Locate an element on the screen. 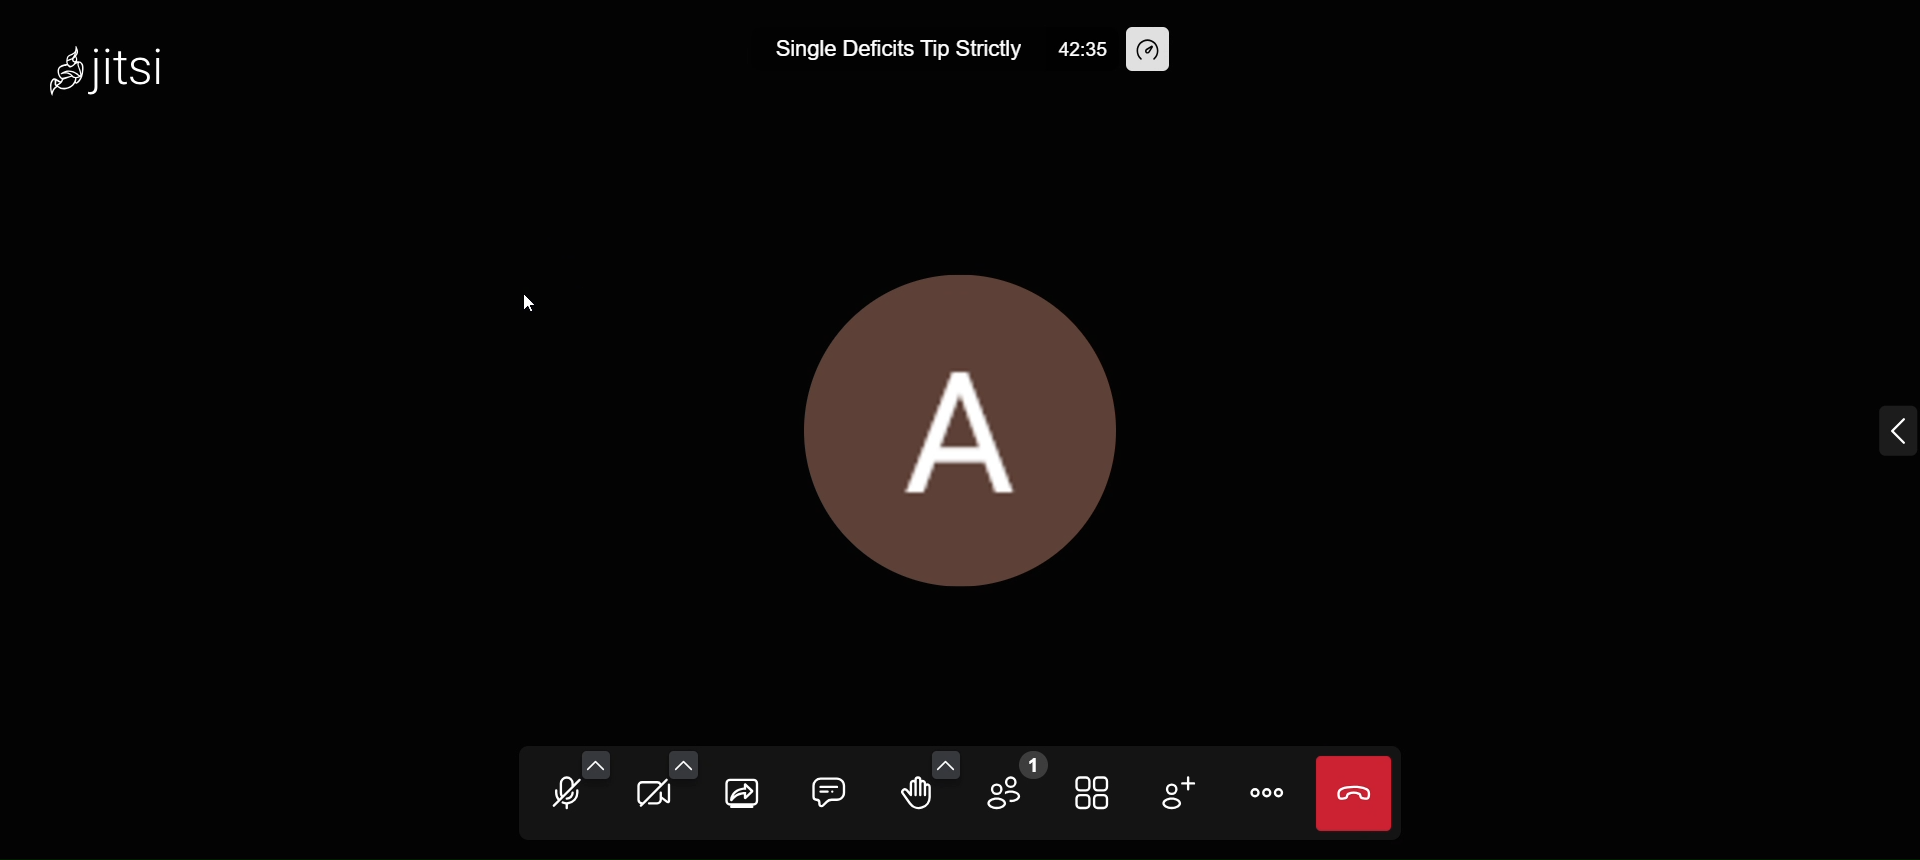  jitsi is located at coordinates (115, 77).